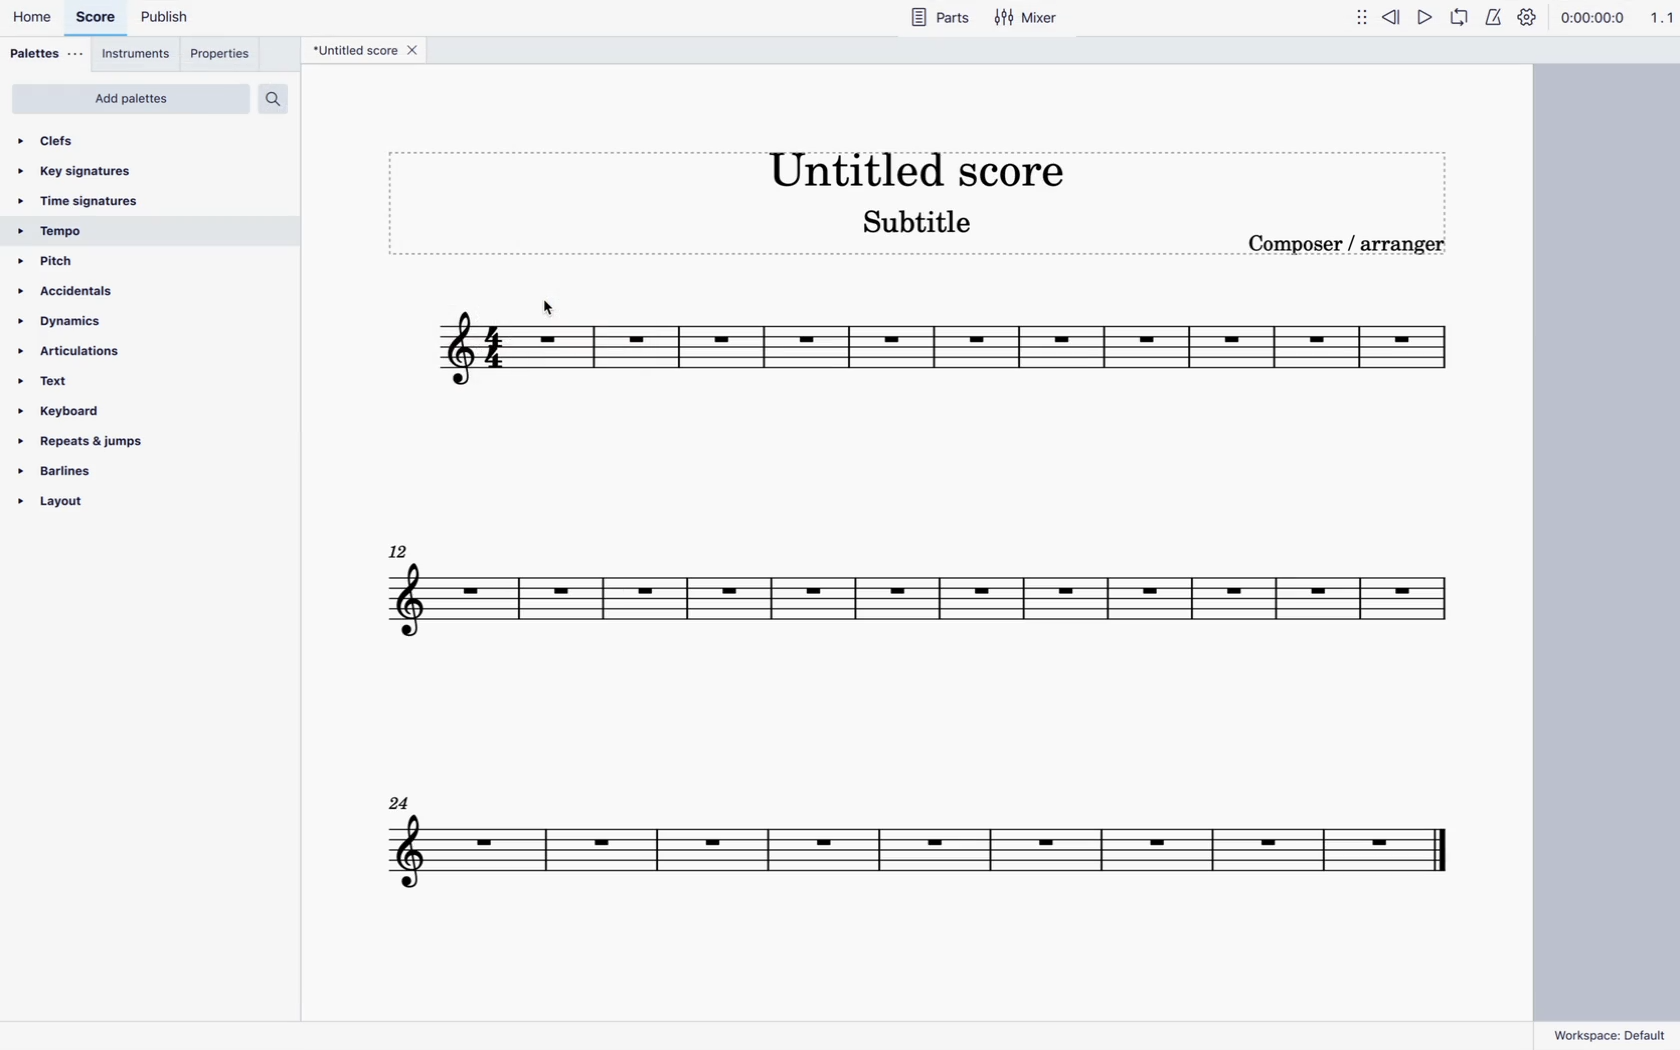  I want to click on metronome, so click(1491, 17).